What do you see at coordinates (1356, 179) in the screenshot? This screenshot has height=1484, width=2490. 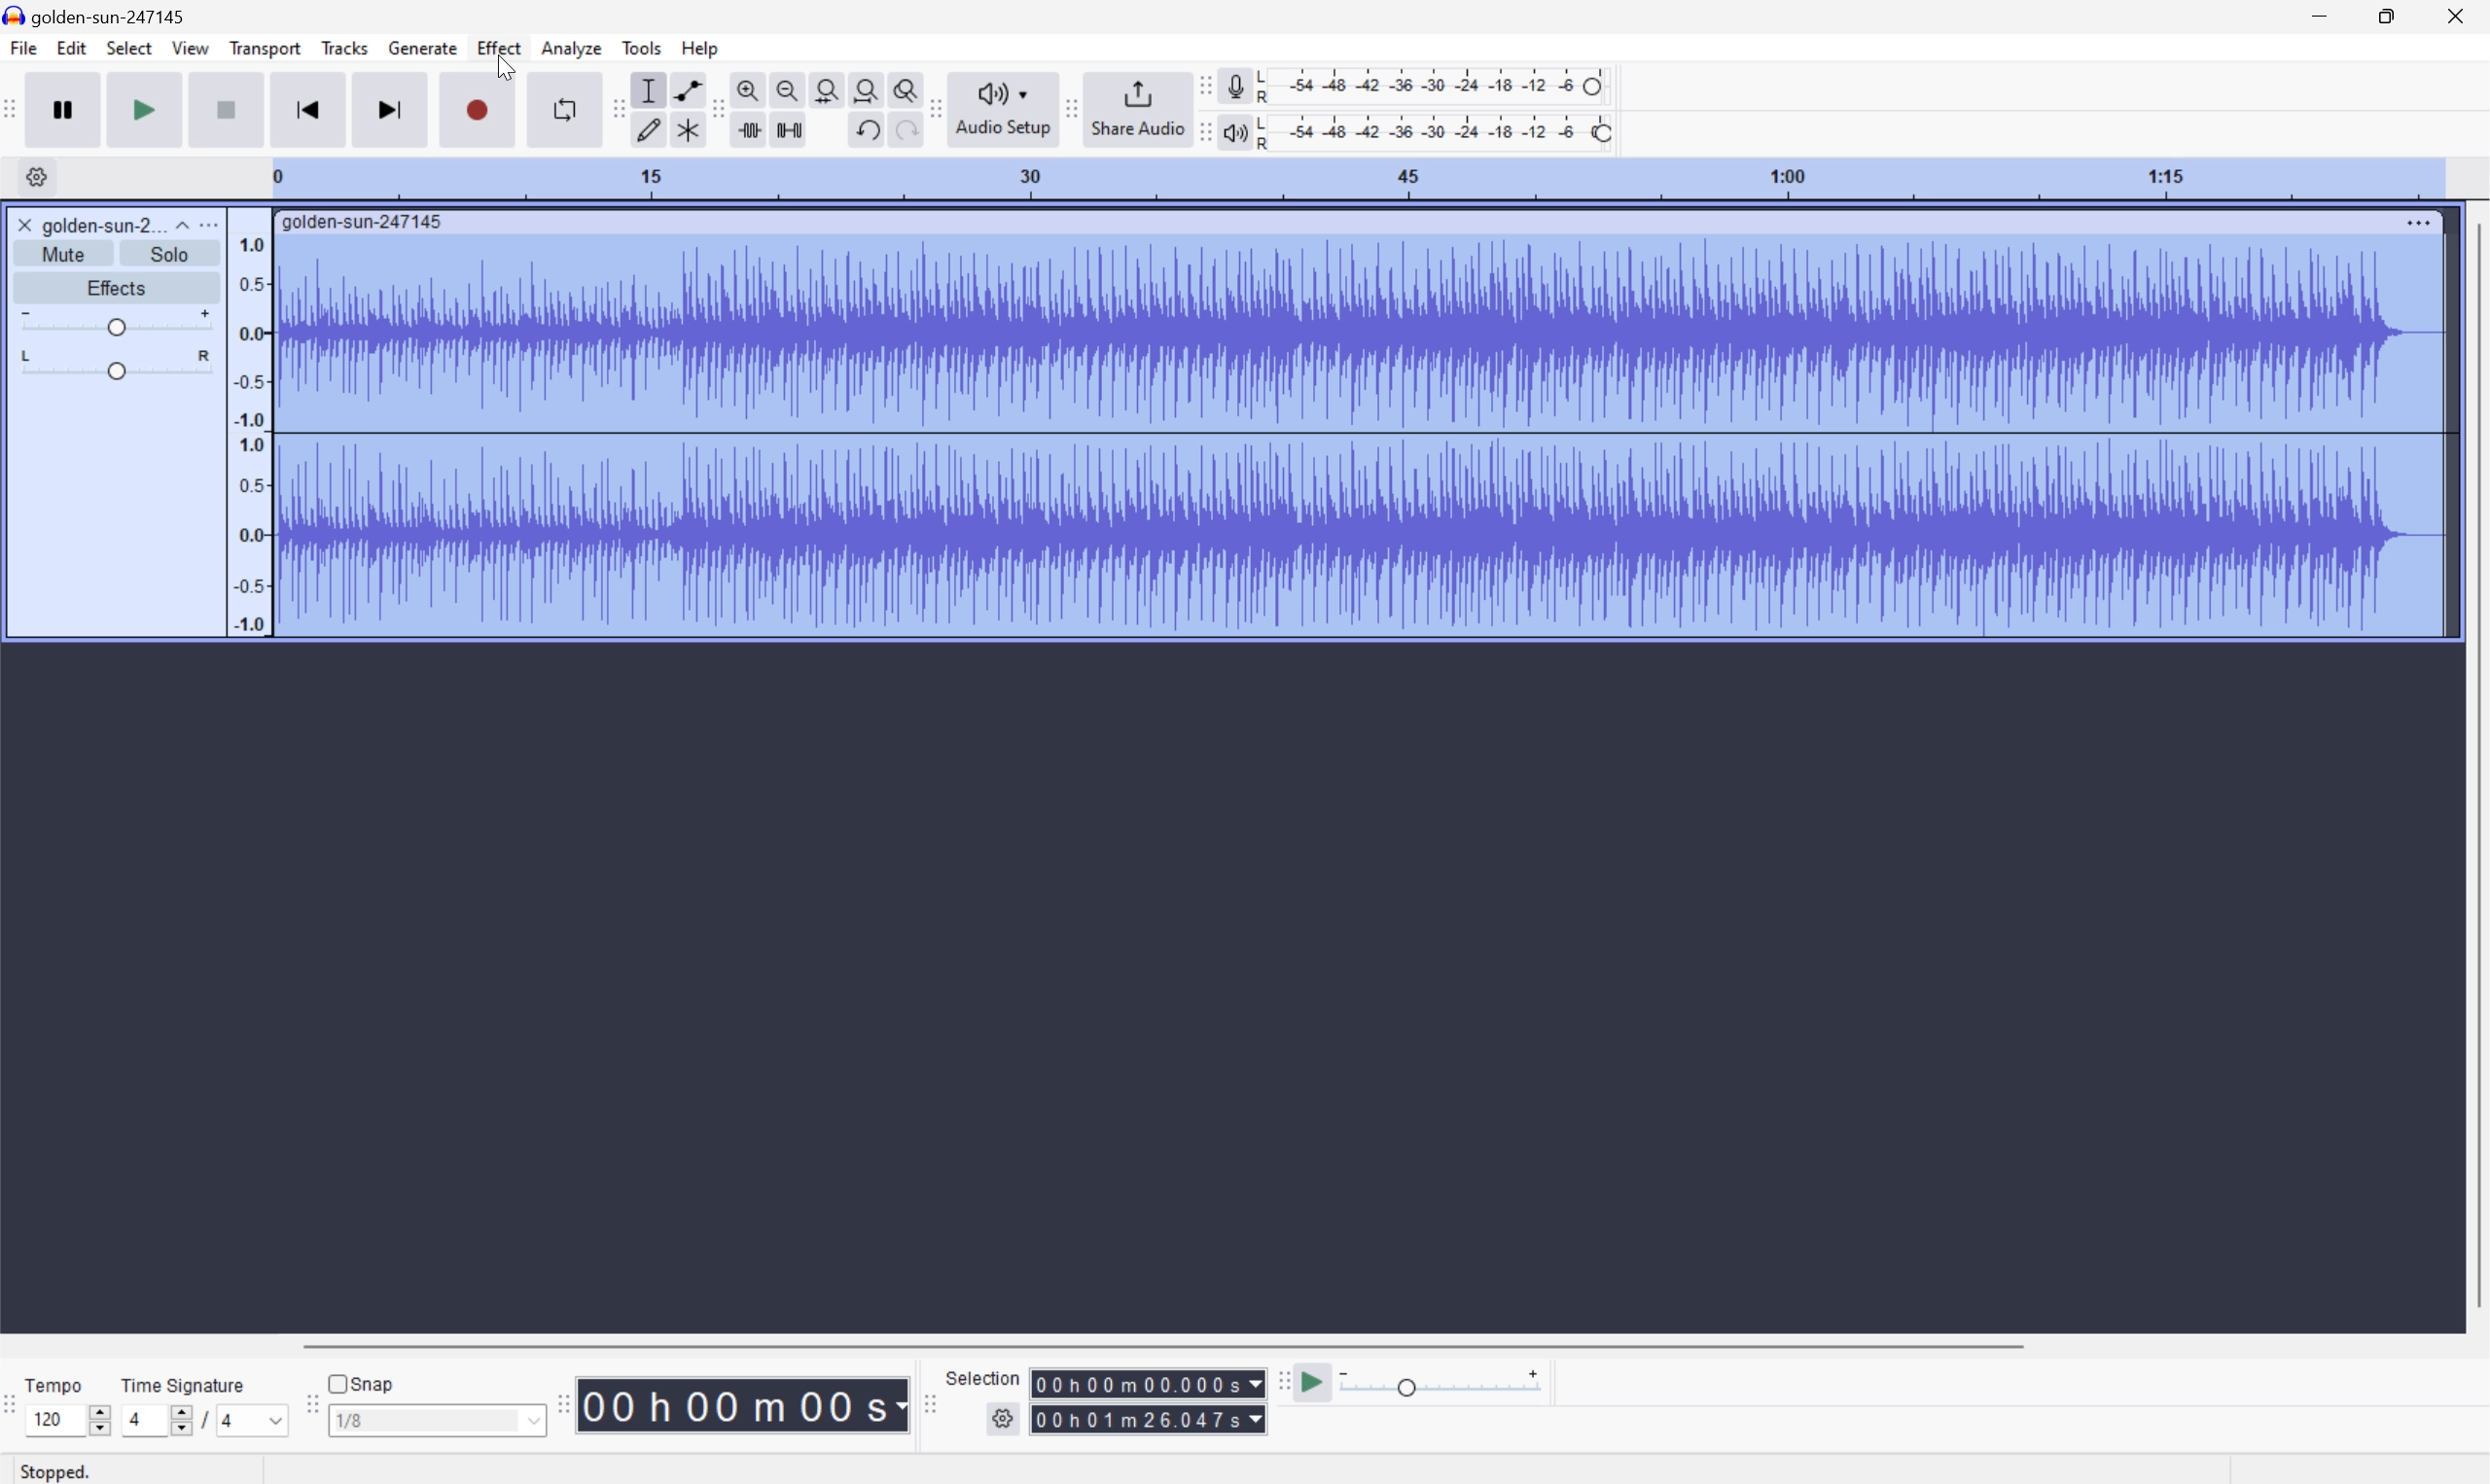 I see `Scale` at bounding box center [1356, 179].